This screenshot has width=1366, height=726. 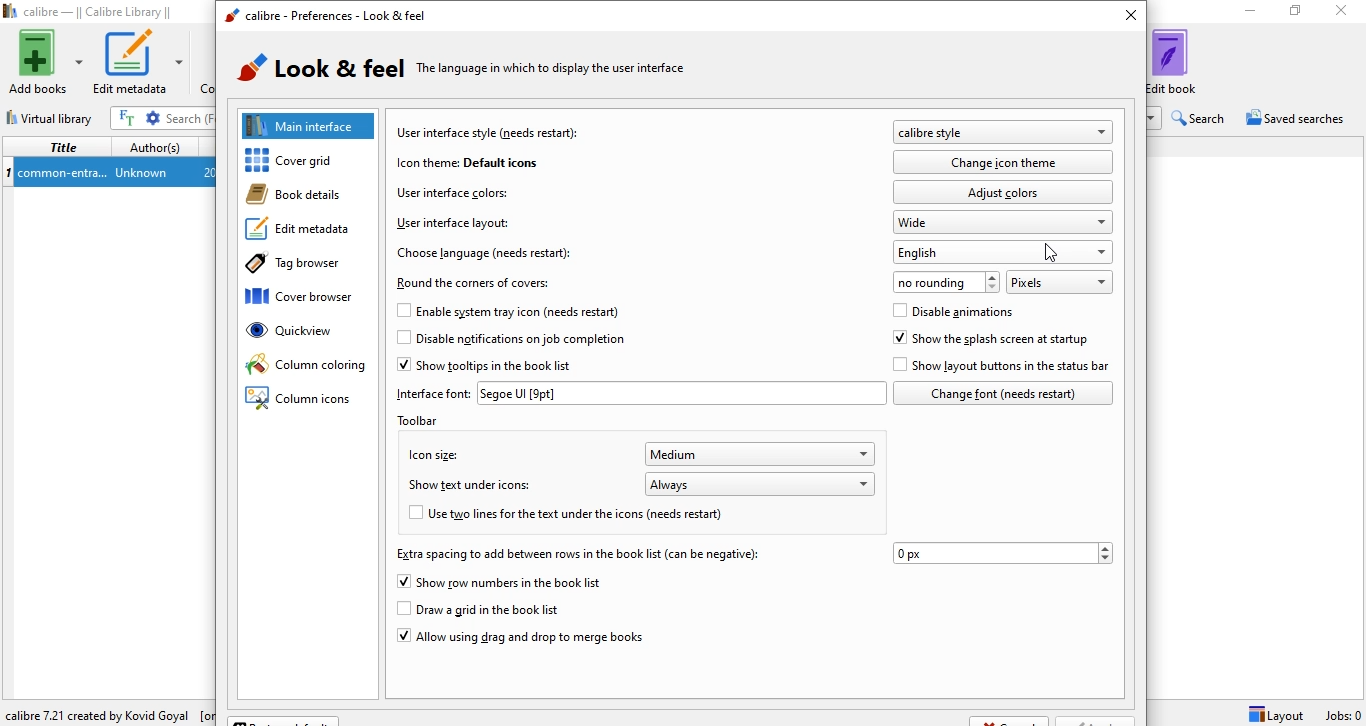 What do you see at coordinates (60, 147) in the screenshot?
I see `Title` at bounding box center [60, 147].